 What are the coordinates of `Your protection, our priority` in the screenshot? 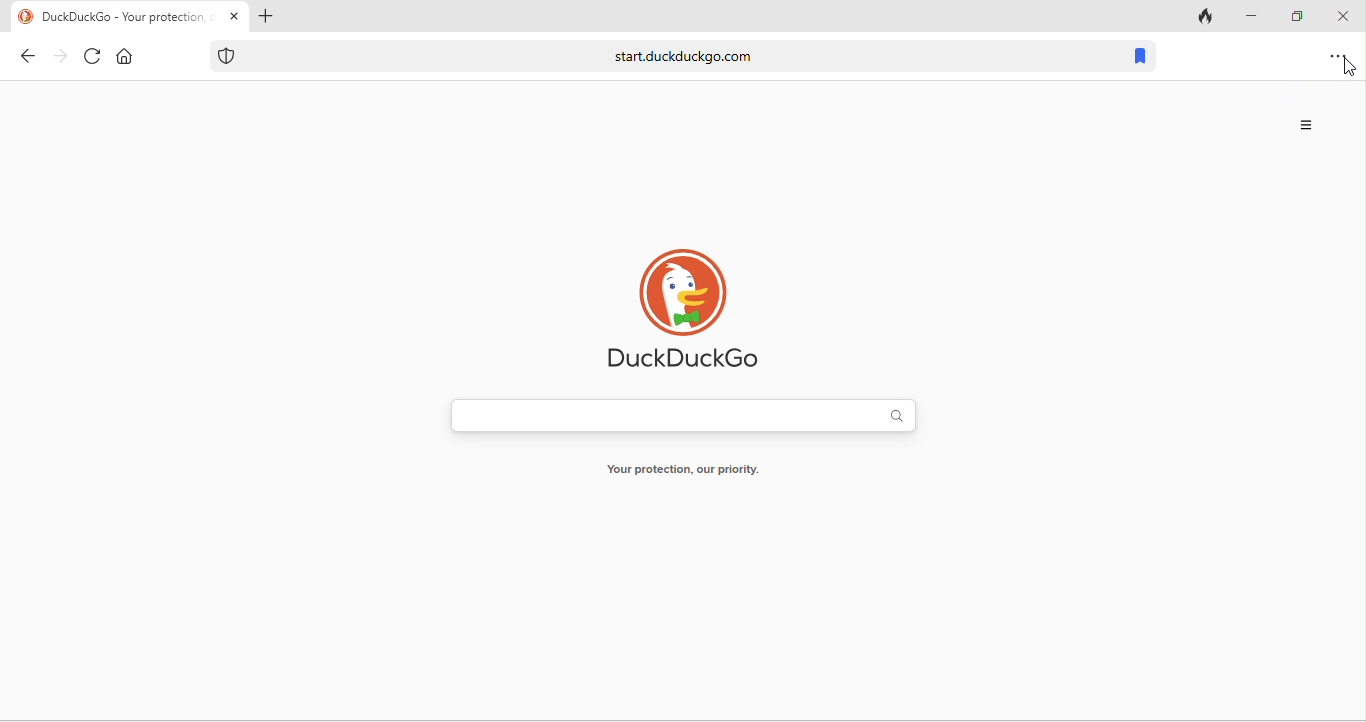 It's located at (698, 468).